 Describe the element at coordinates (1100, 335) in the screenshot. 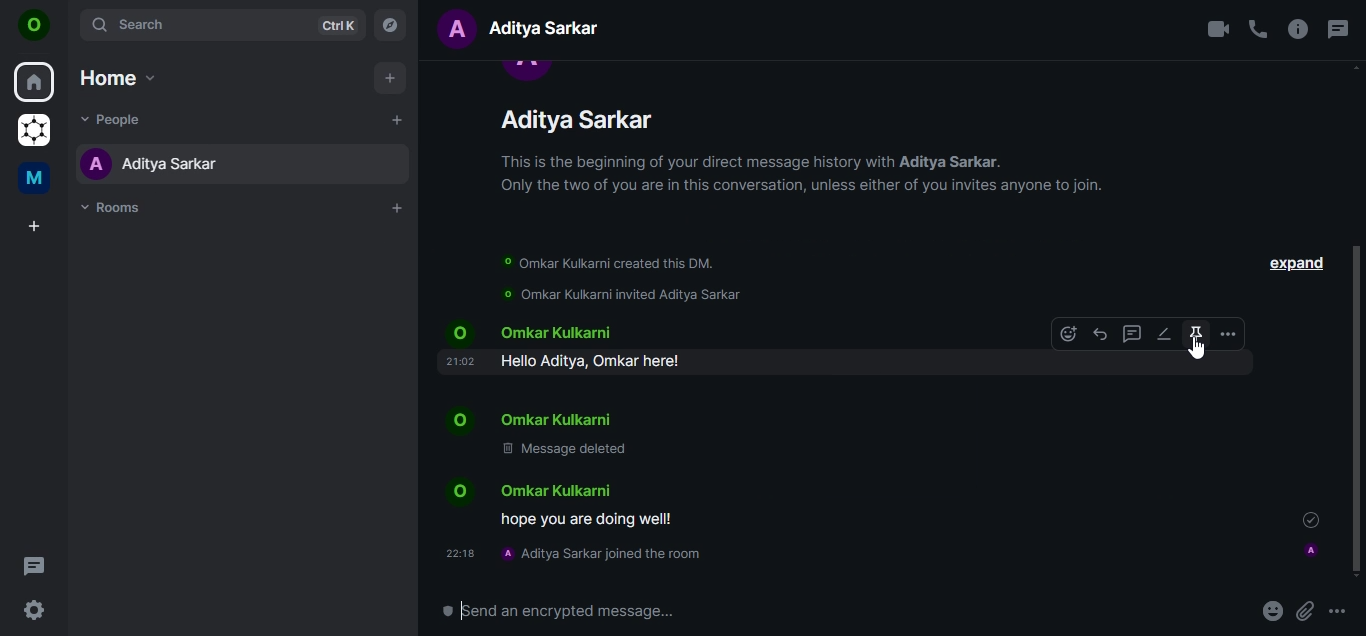

I see `reply` at that location.